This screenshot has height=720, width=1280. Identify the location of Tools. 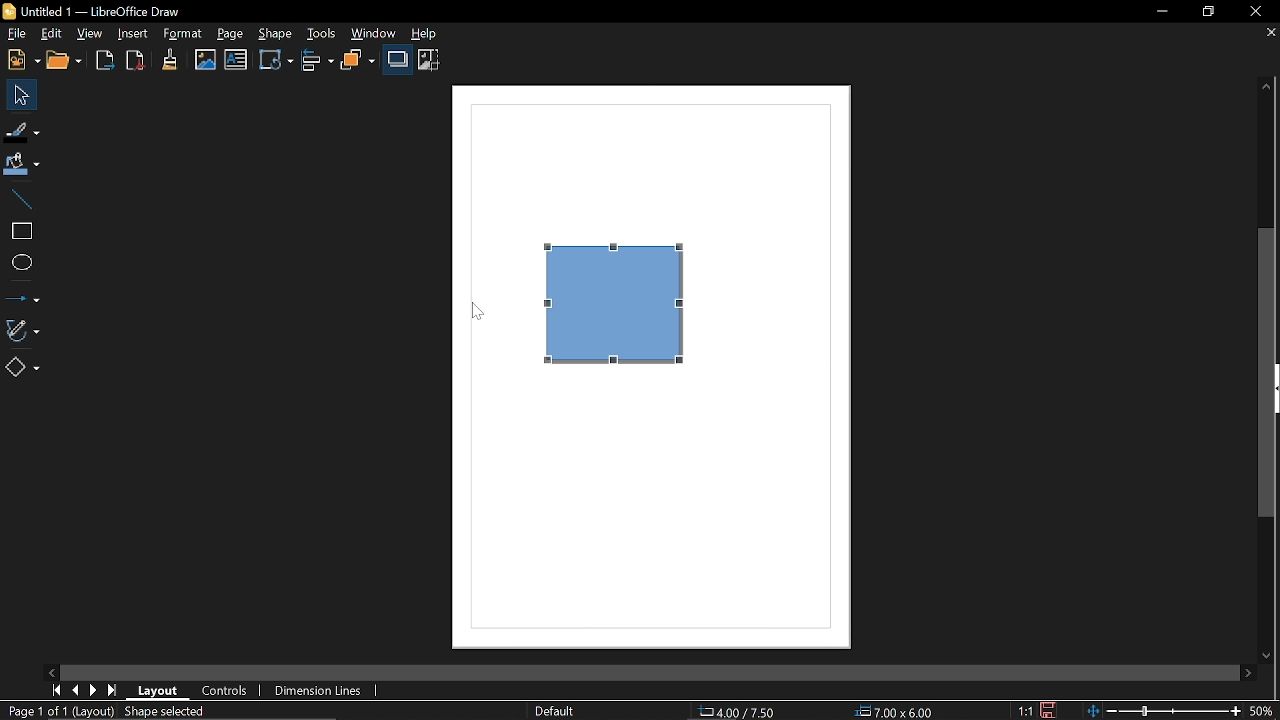
(322, 33).